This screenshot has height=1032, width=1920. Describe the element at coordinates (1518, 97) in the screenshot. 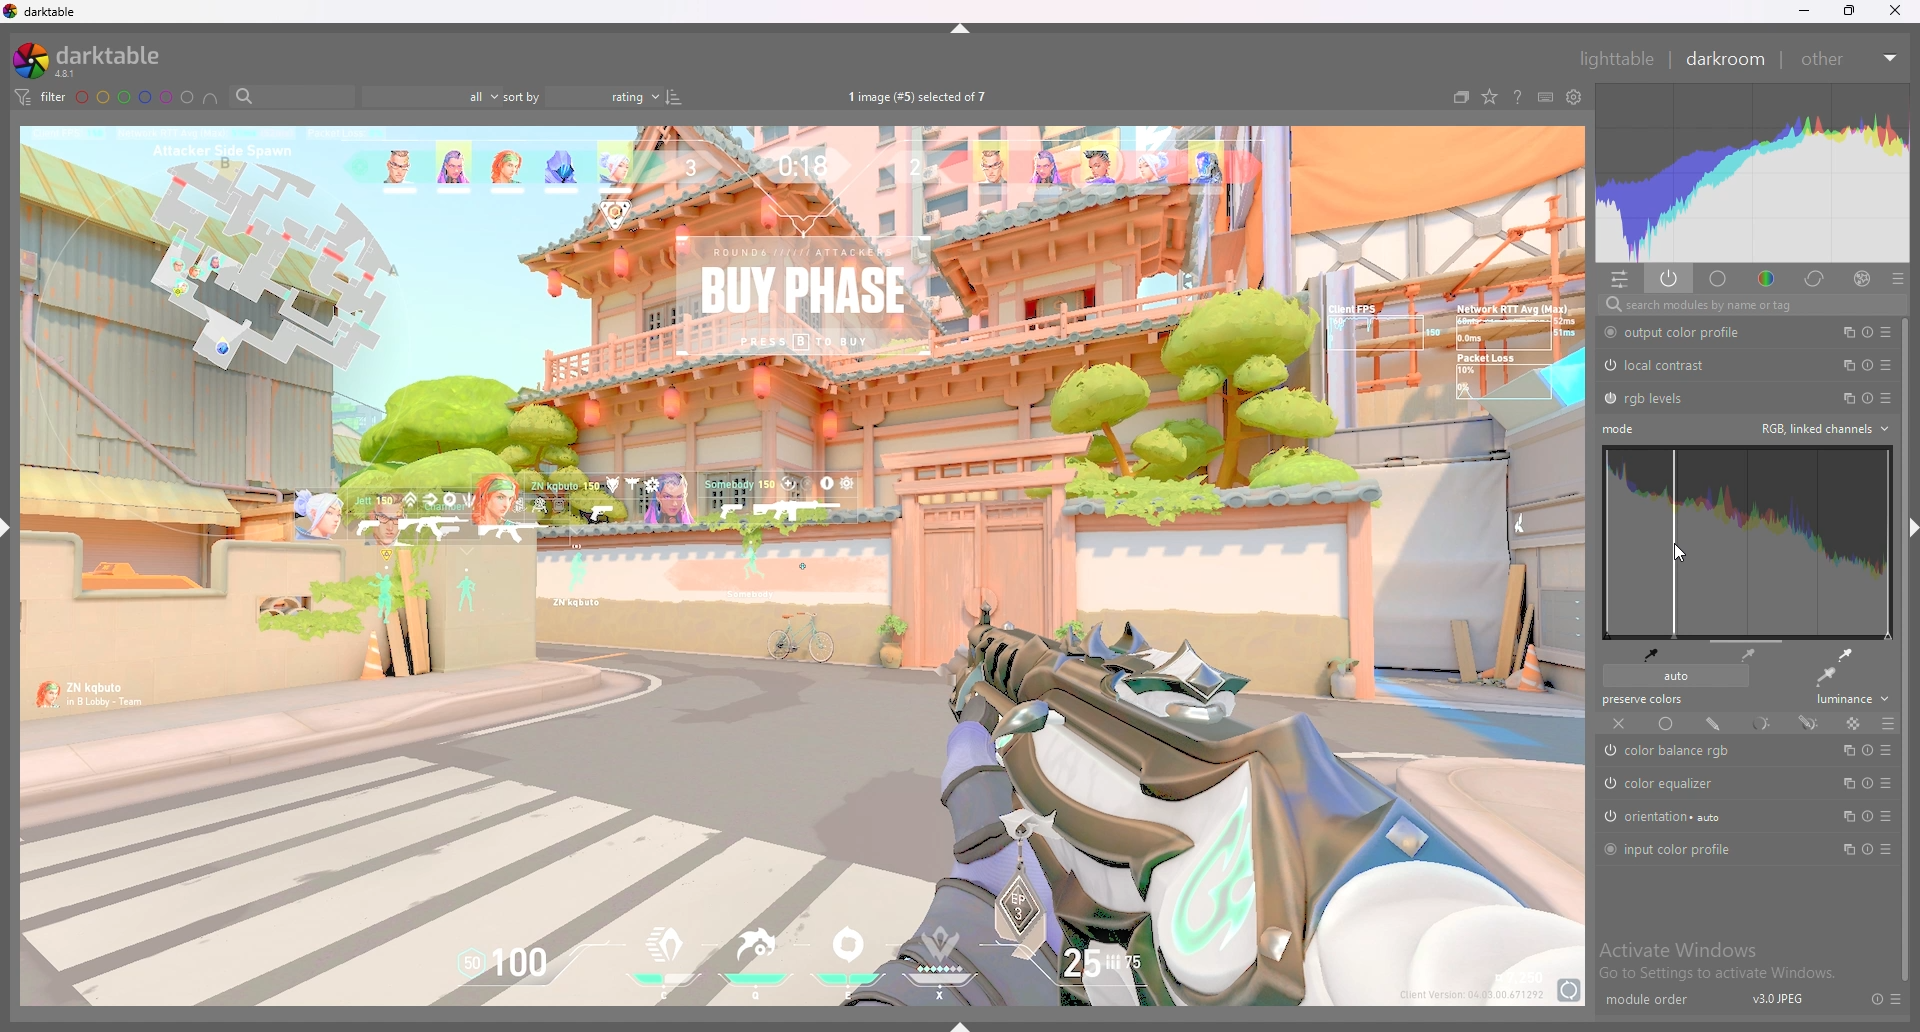

I see `help` at that location.